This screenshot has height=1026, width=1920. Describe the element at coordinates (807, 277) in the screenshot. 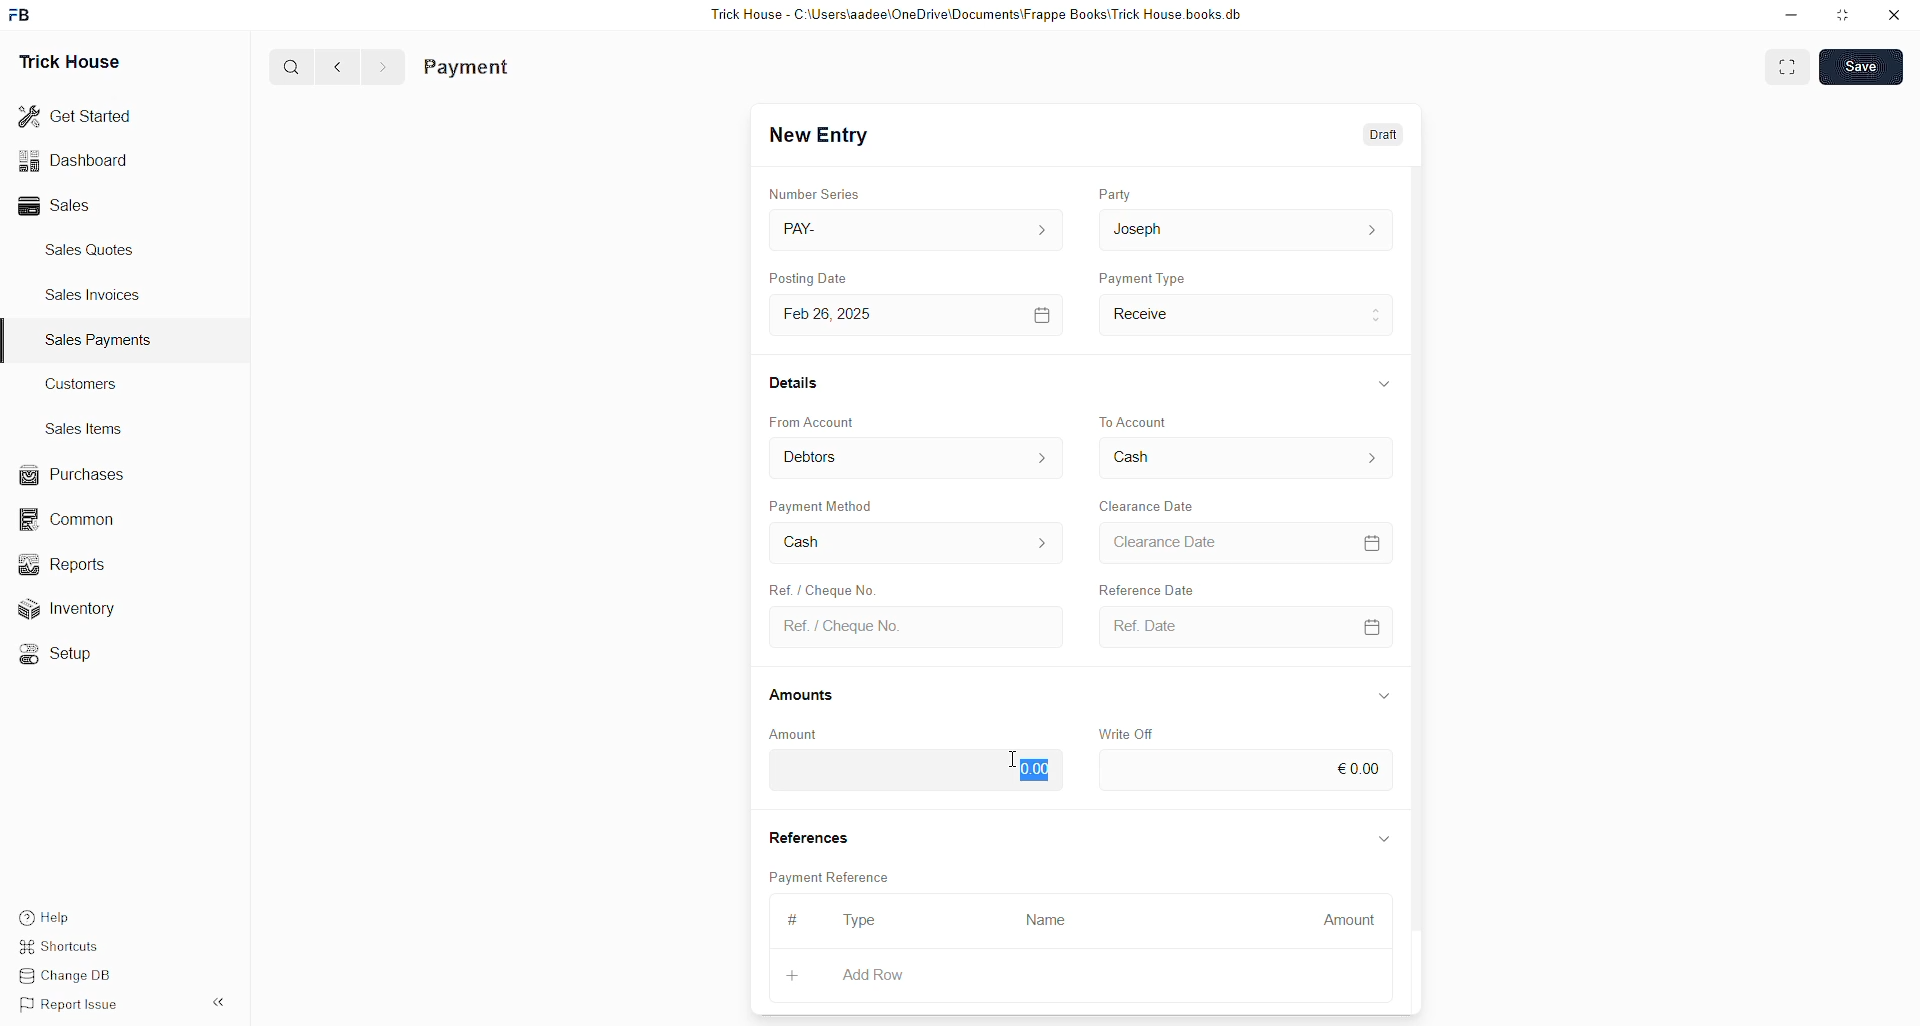

I see `Posting Date` at that location.